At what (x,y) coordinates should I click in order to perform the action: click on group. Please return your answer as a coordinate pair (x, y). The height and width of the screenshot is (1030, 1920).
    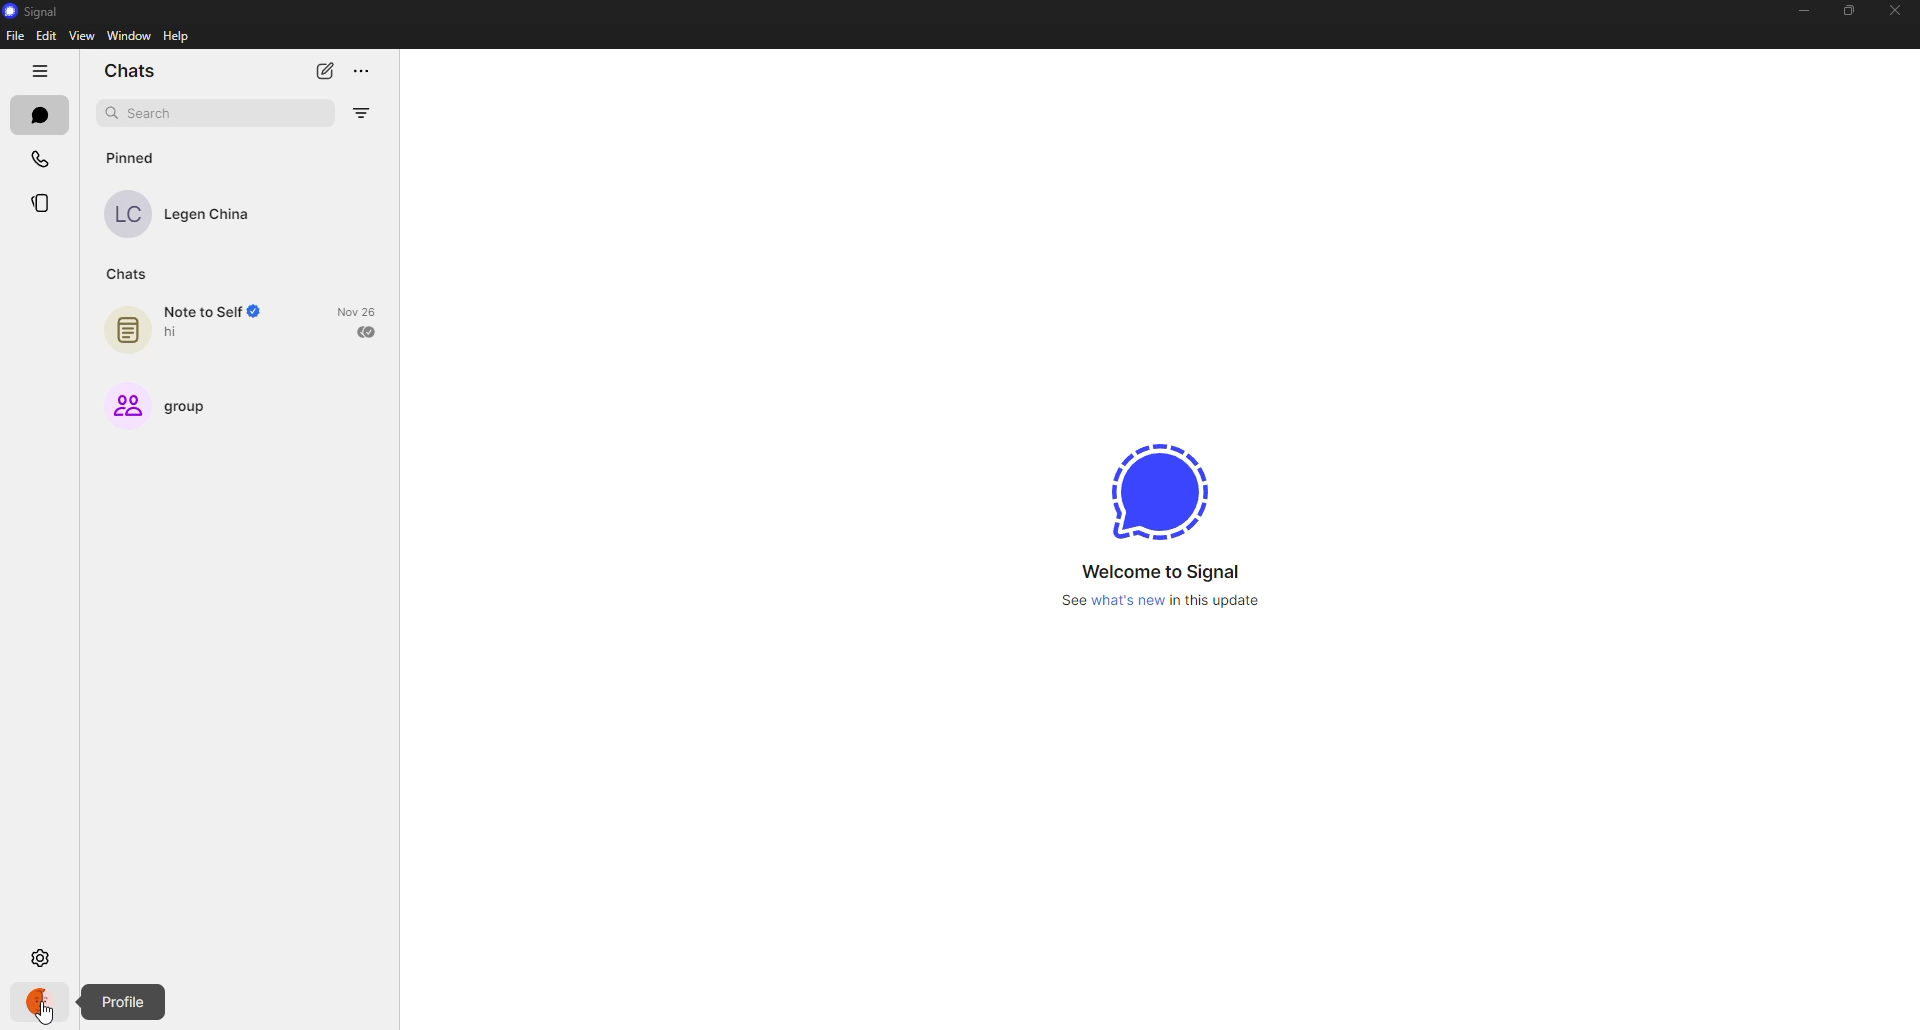
    Looking at the image, I should click on (165, 409).